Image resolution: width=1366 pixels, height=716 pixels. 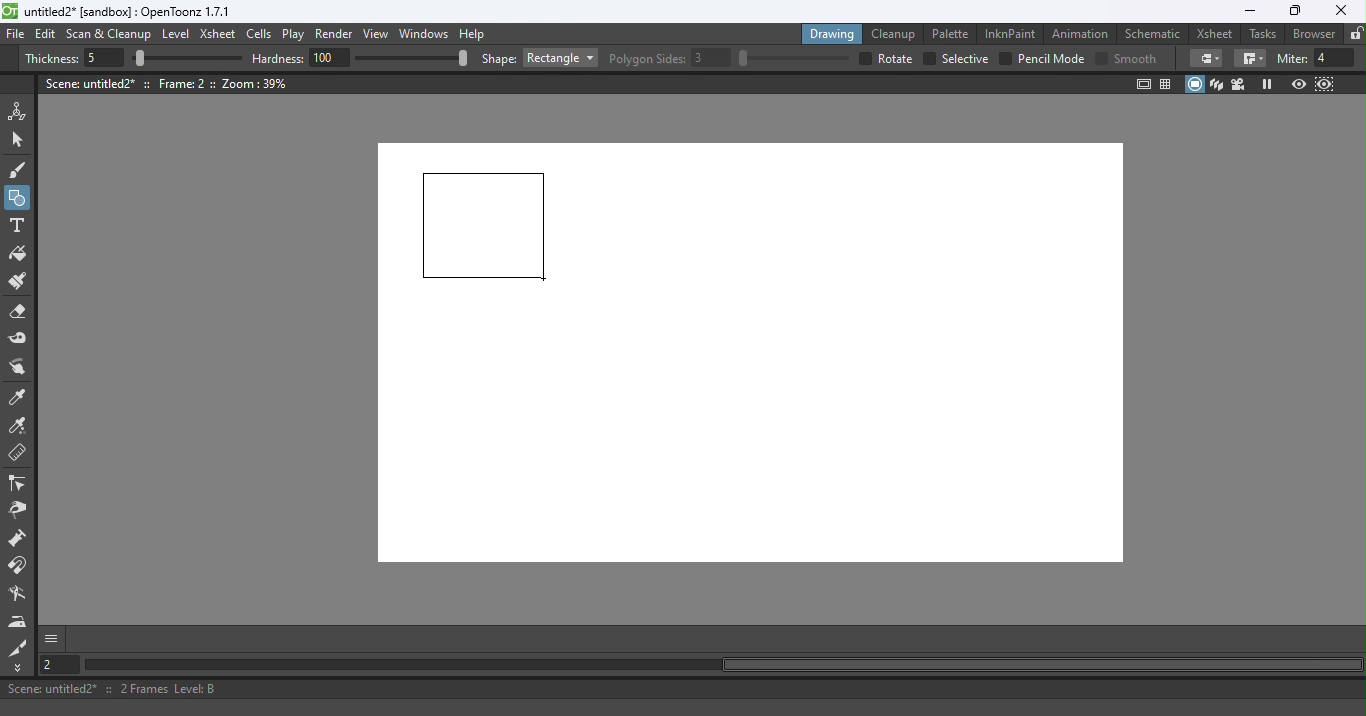 I want to click on slider, so click(x=793, y=58).